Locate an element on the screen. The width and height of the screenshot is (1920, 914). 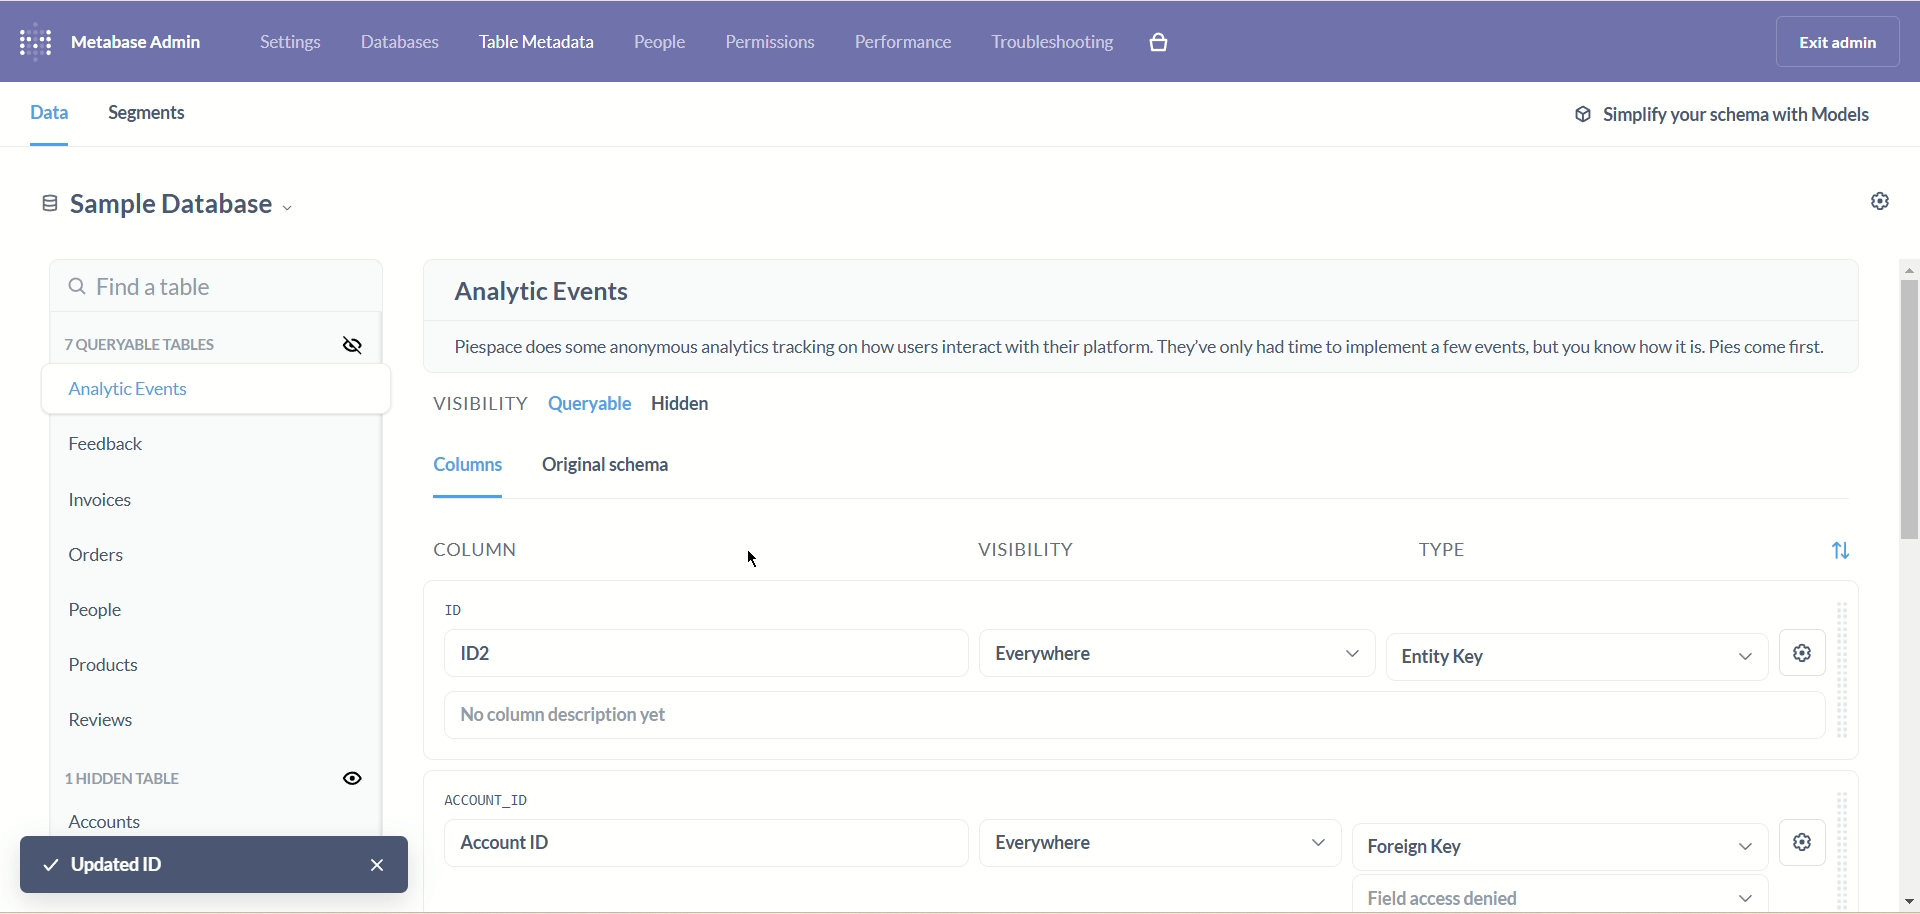
1 hidden table is located at coordinates (130, 778).